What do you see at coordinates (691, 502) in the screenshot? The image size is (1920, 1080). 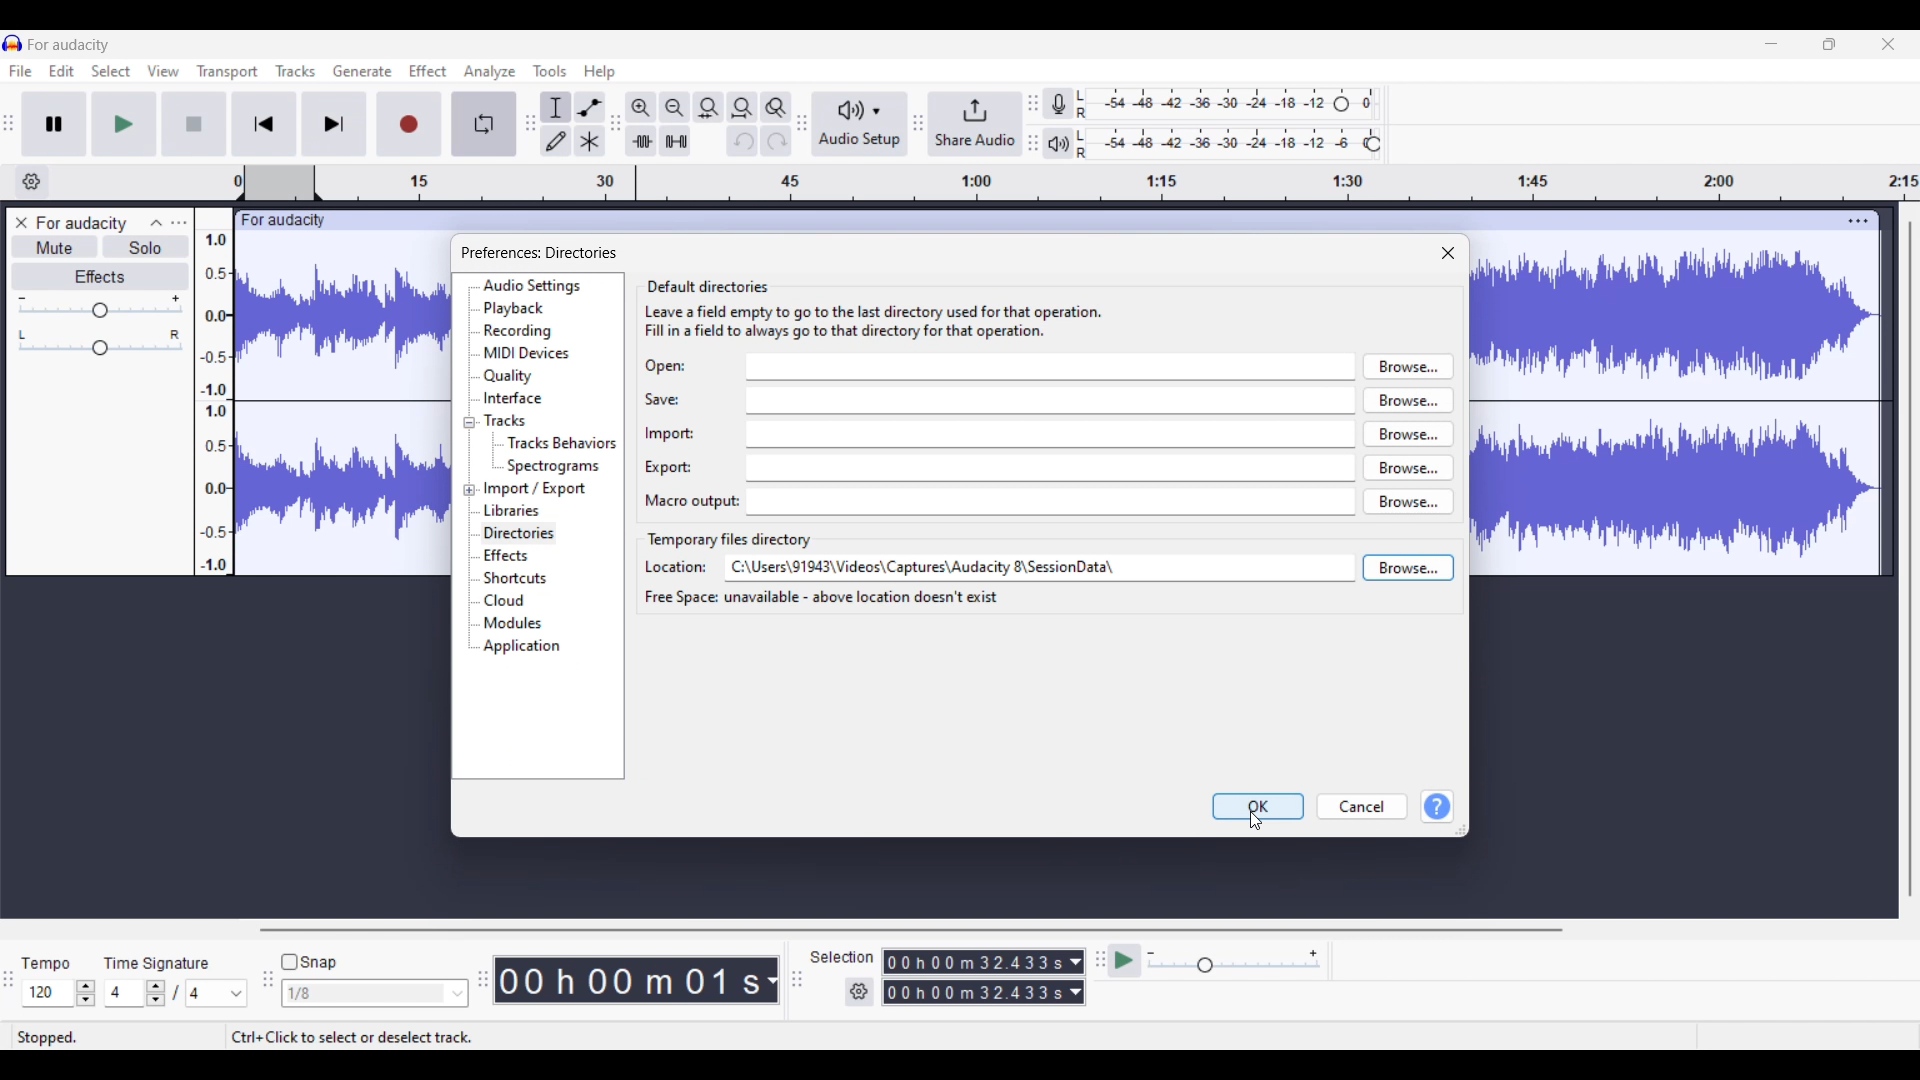 I see `Indicates text box for Macro output` at bounding box center [691, 502].